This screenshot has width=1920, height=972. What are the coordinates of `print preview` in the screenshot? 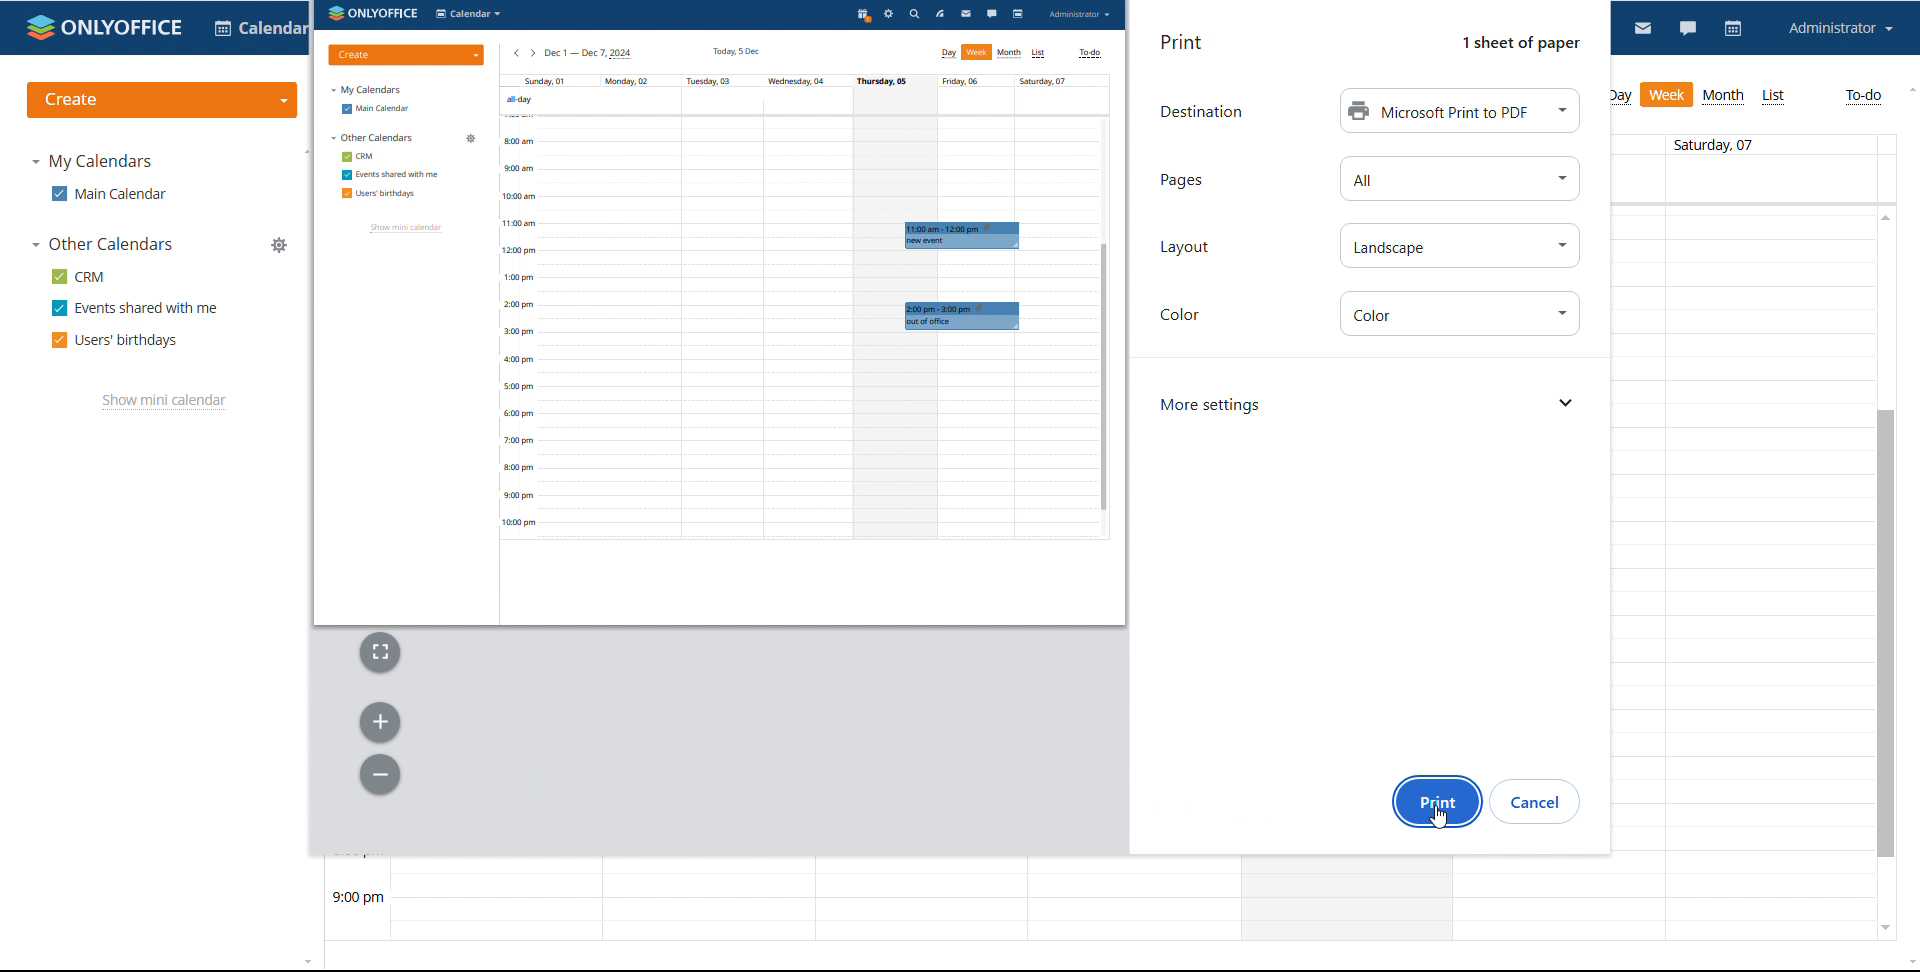 It's located at (720, 314).